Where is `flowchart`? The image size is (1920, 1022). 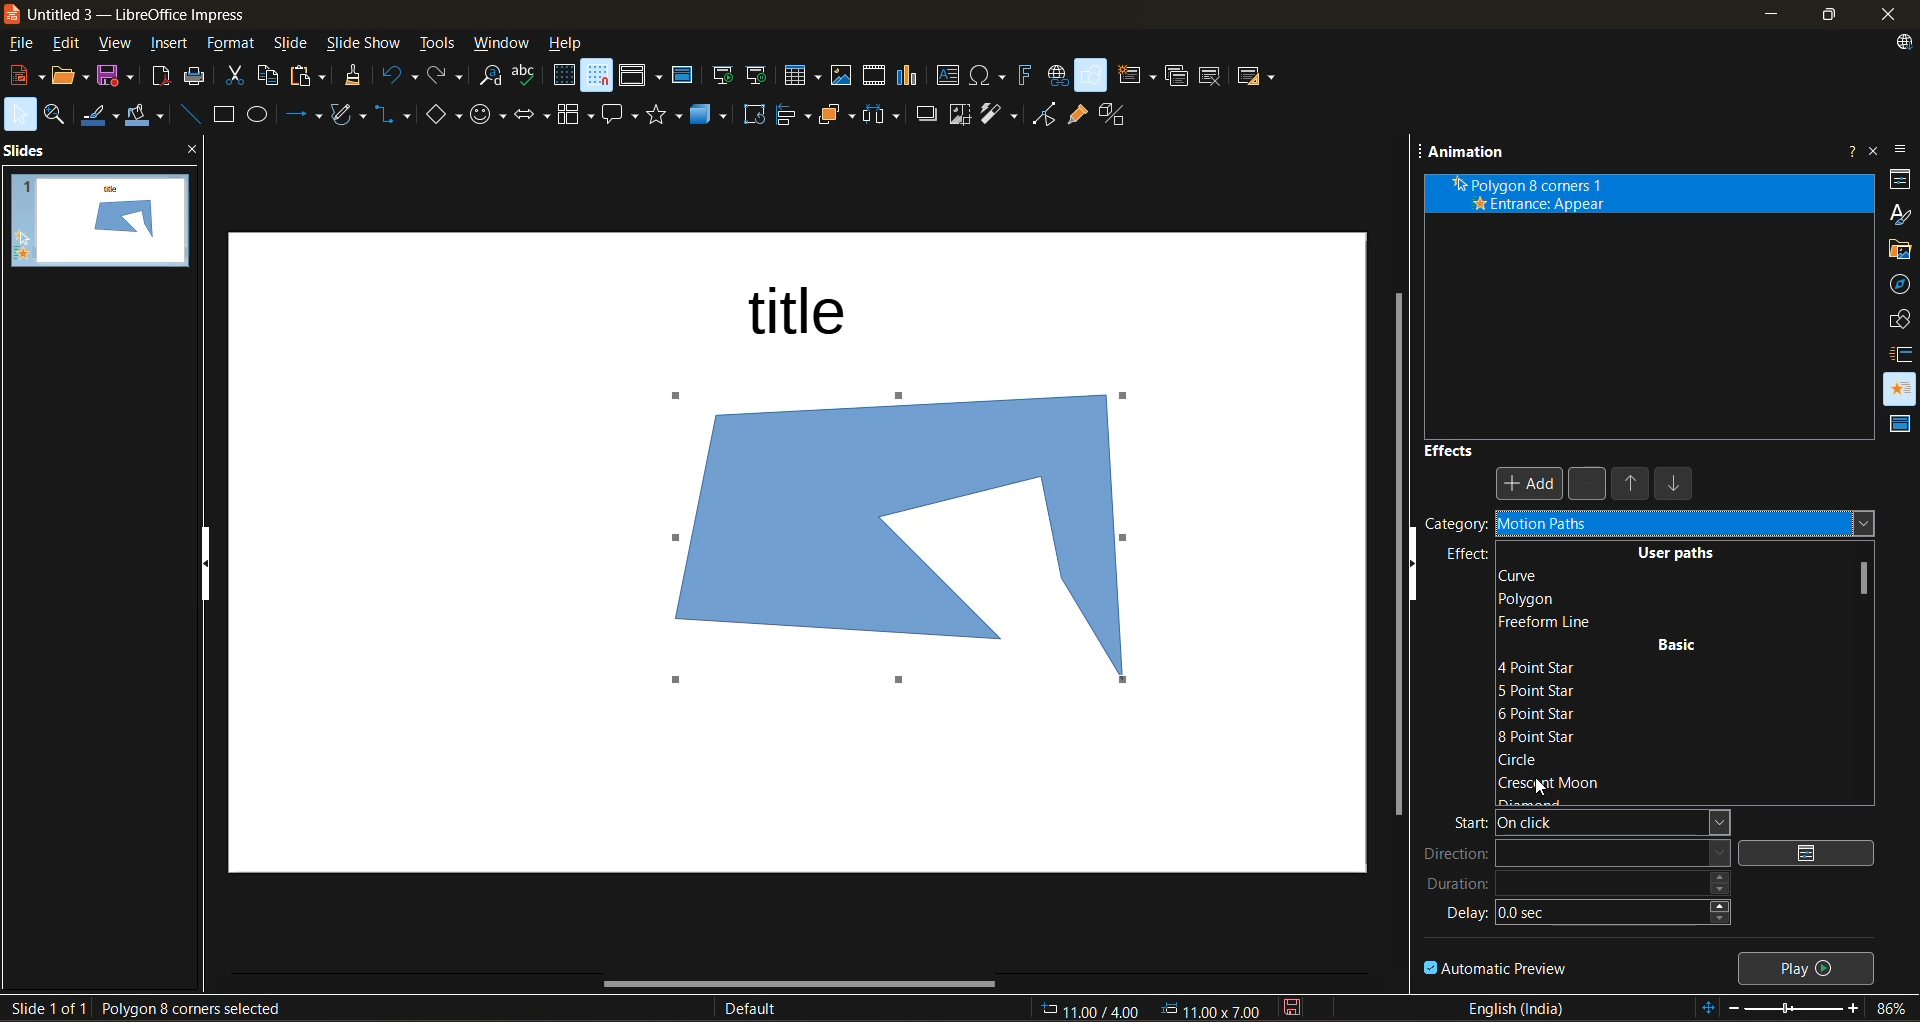
flowchart is located at coordinates (577, 116).